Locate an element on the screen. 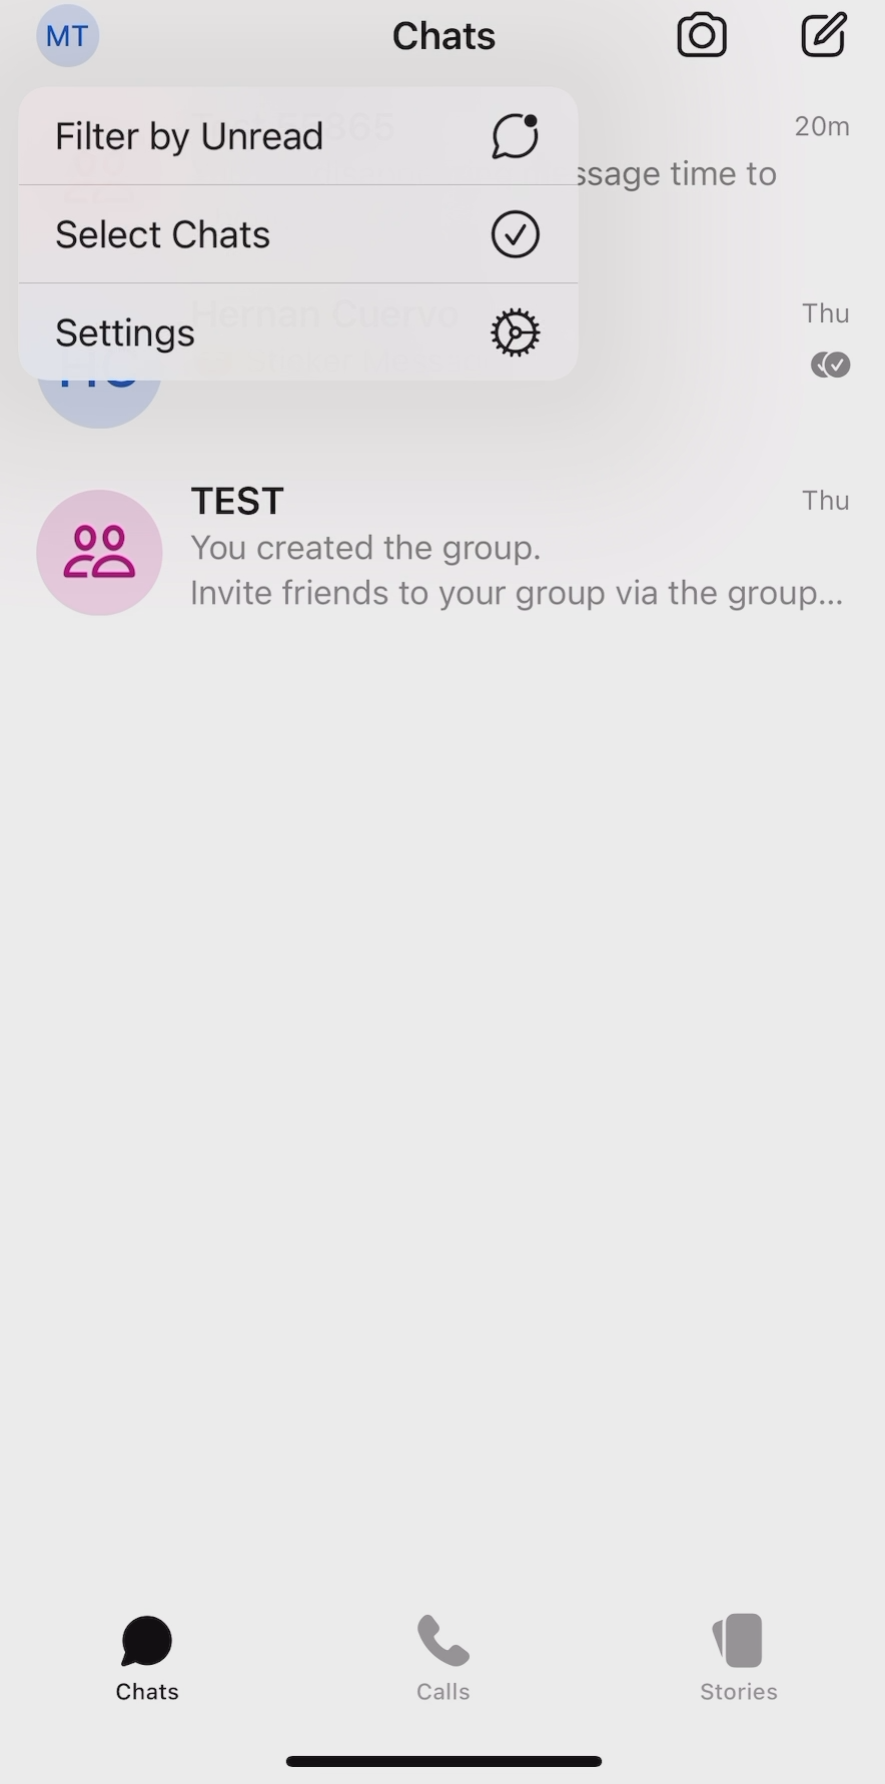 The width and height of the screenshot is (885, 1784). select chats is located at coordinates (299, 240).